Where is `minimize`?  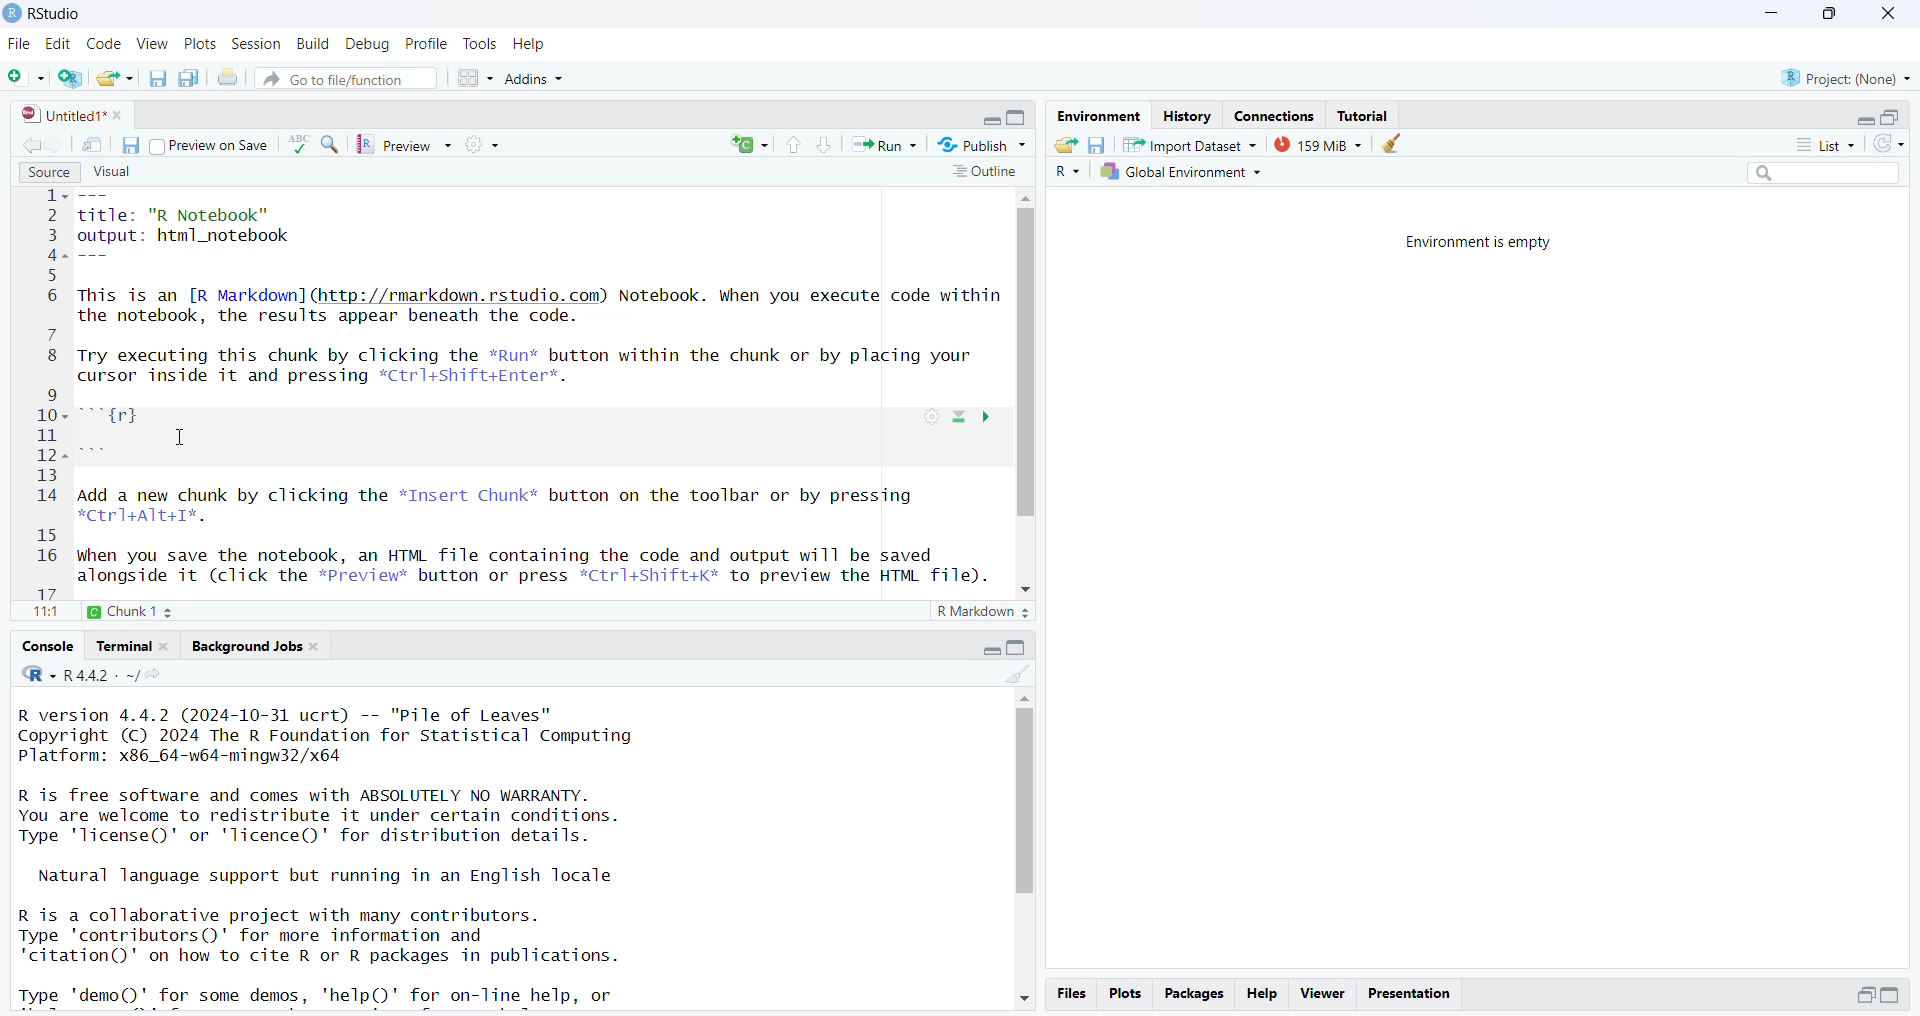
minimize is located at coordinates (1772, 15).